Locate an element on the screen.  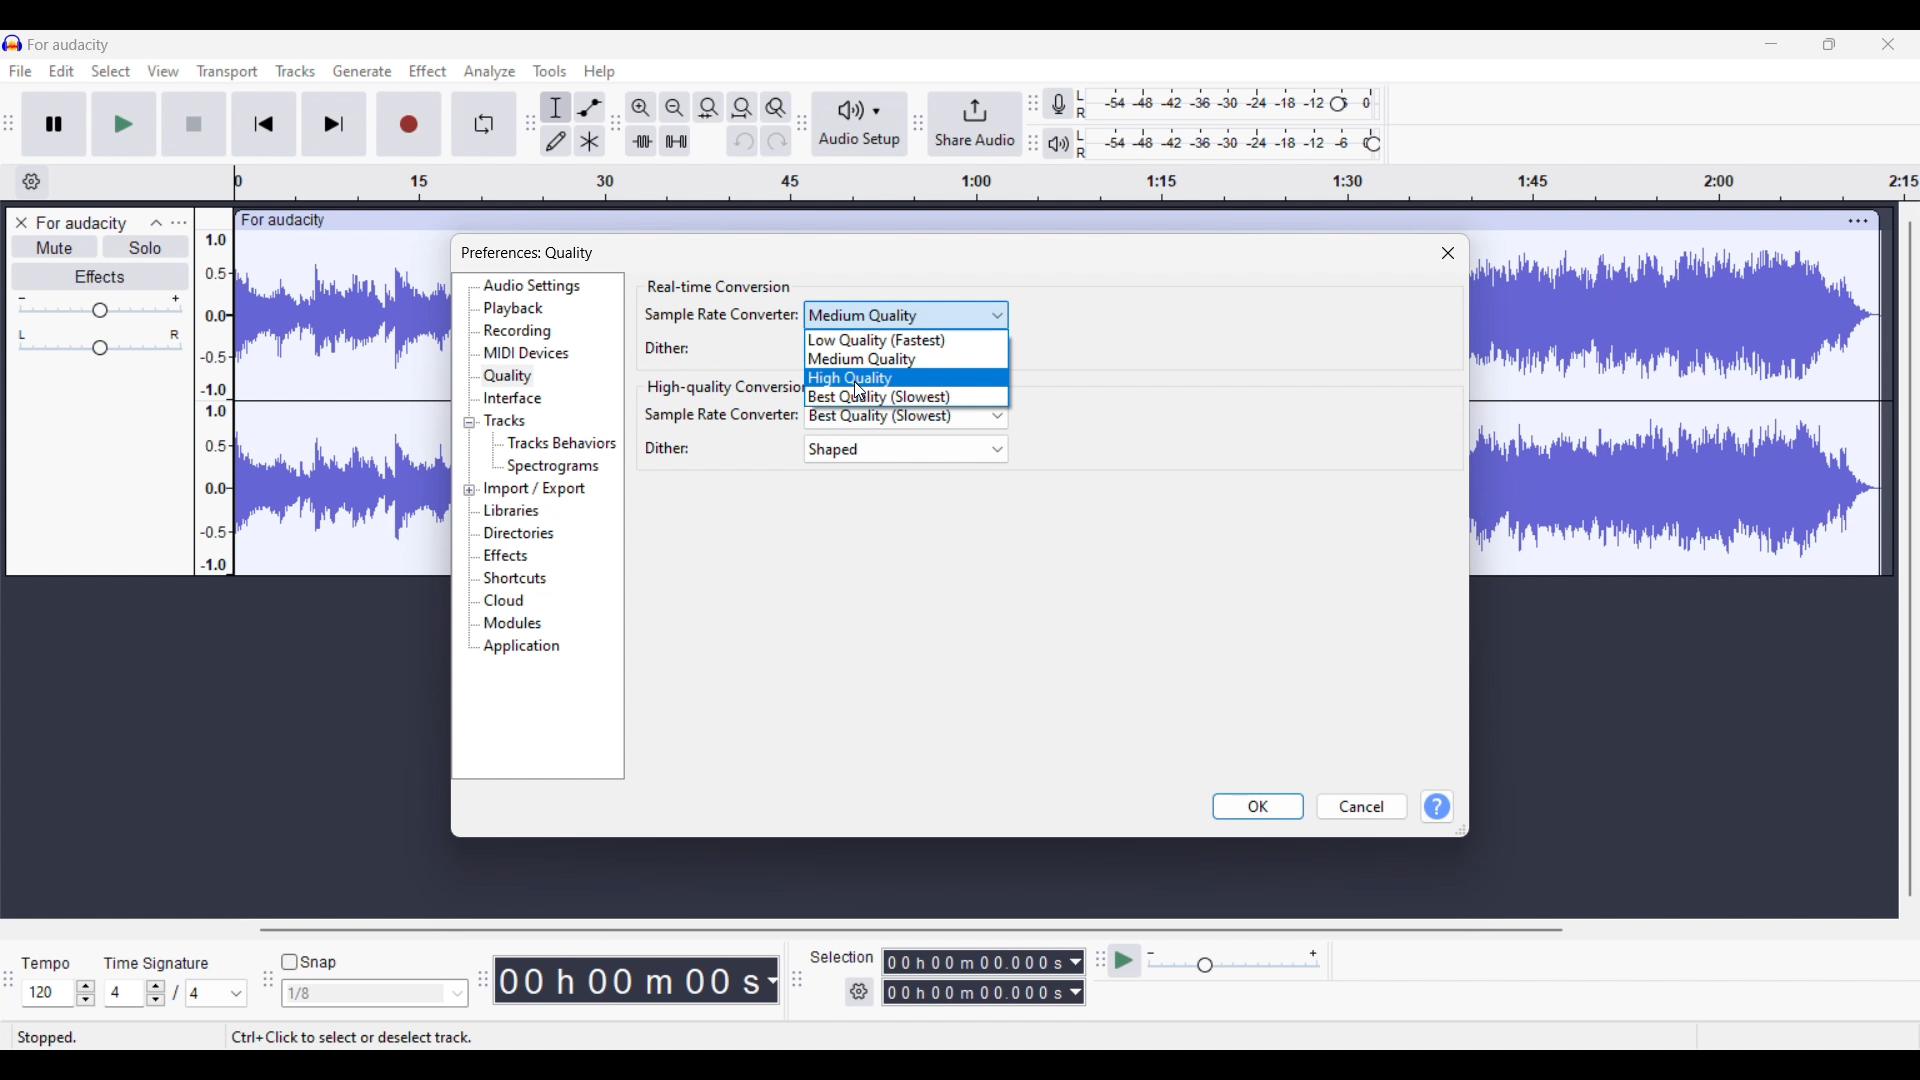
OK is located at coordinates (1258, 806).